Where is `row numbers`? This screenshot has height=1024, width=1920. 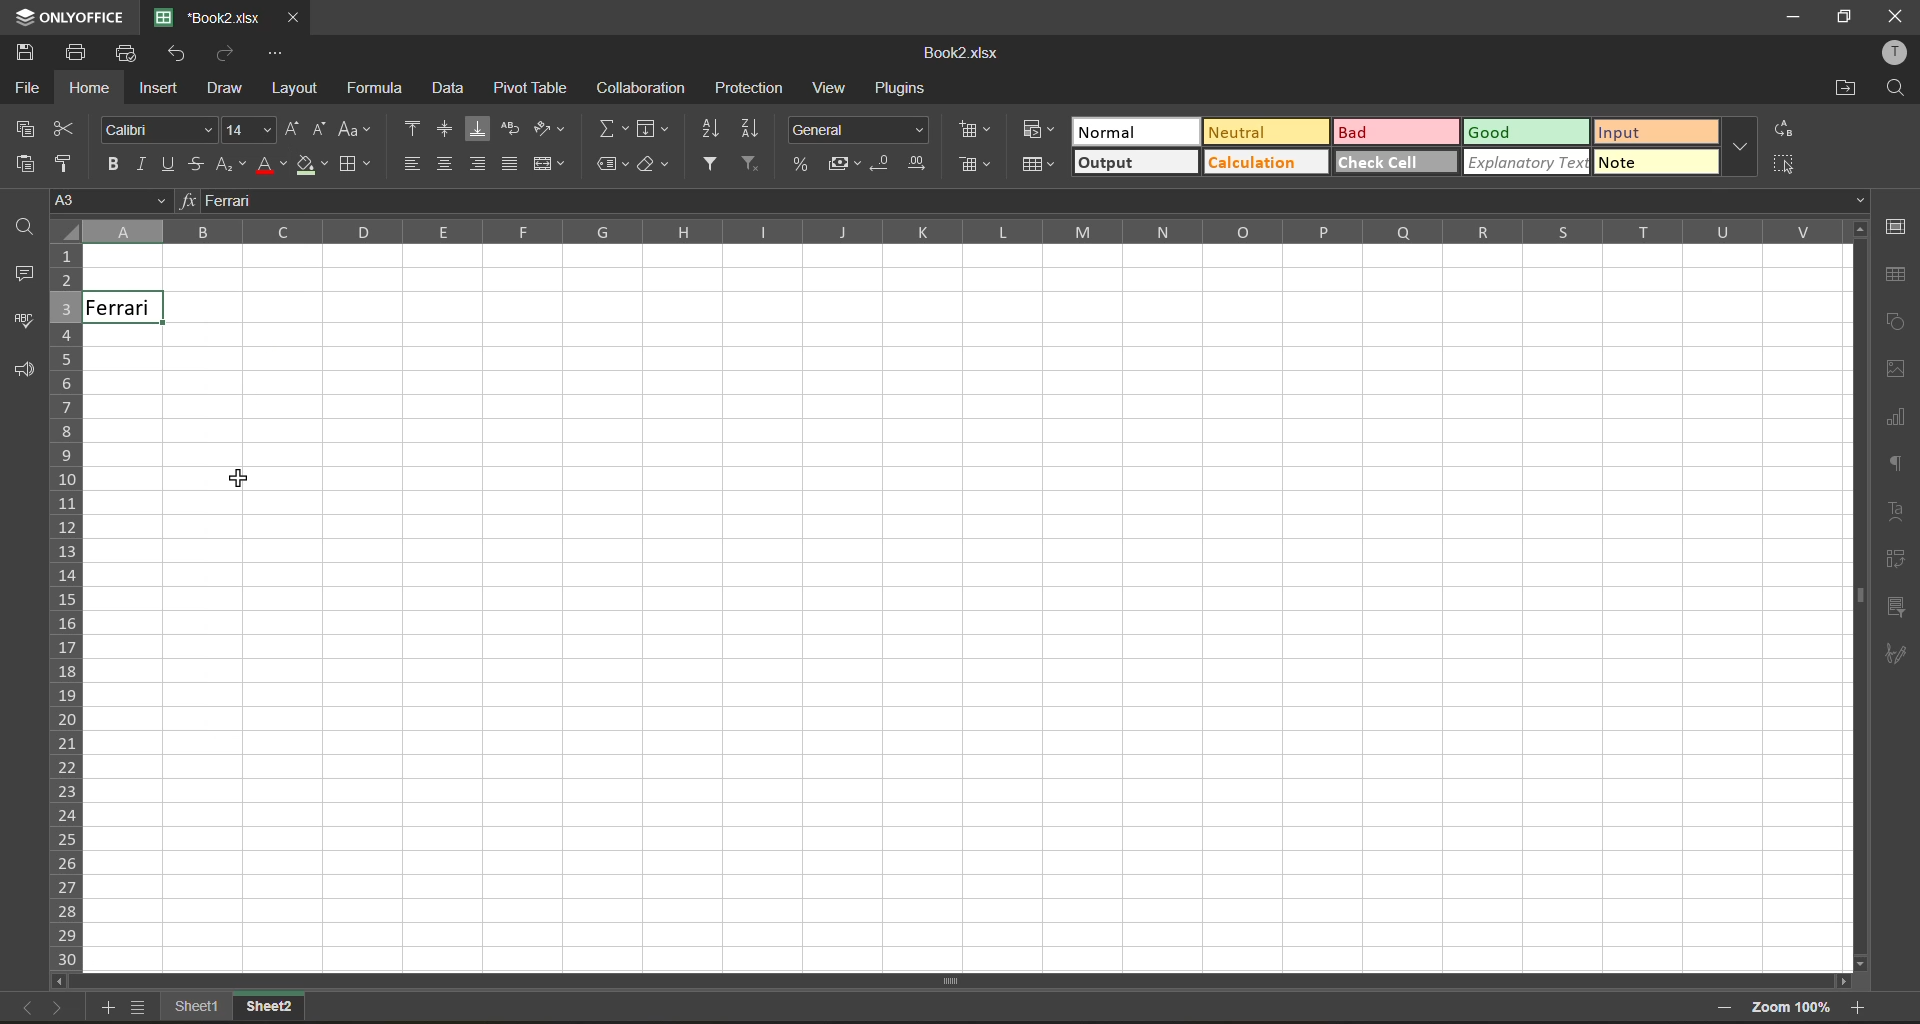
row numbers is located at coordinates (66, 594).